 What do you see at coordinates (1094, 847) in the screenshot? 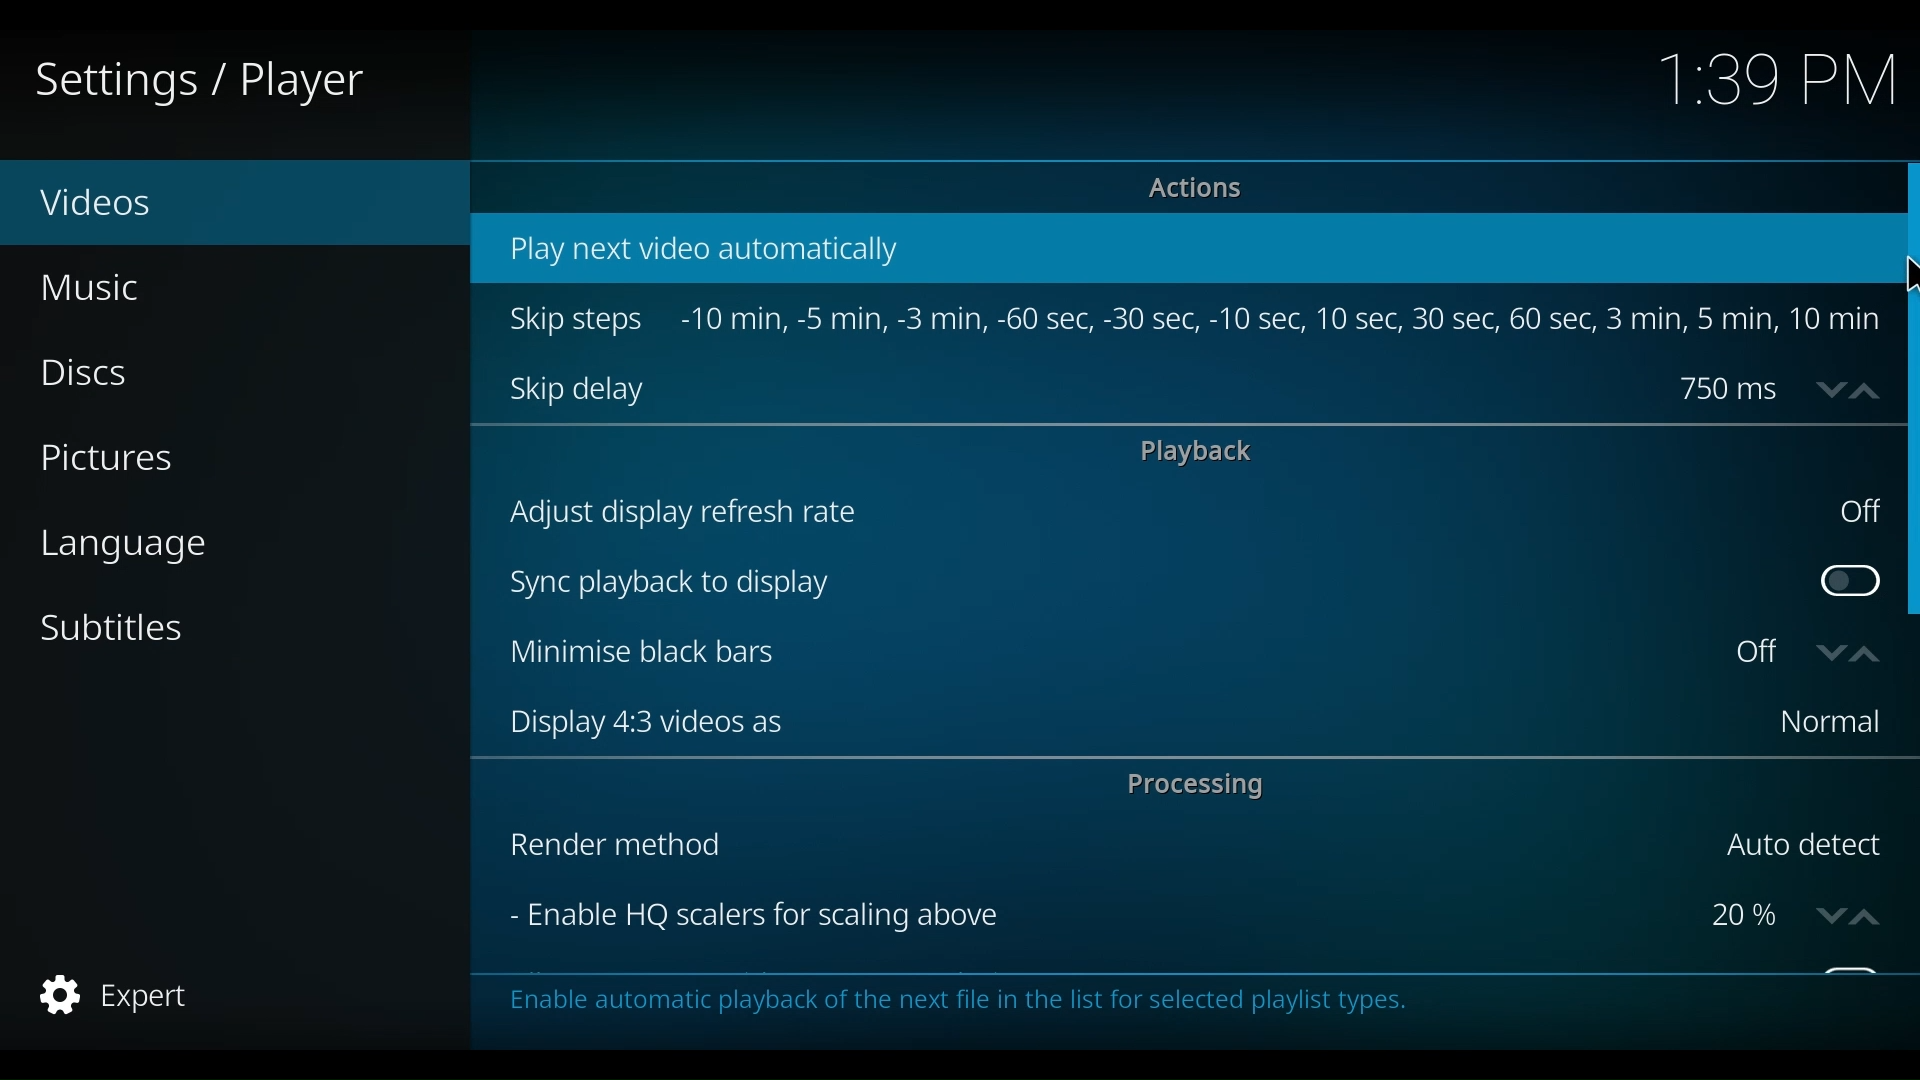
I see `Render method` at bounding box center [1094, 847].